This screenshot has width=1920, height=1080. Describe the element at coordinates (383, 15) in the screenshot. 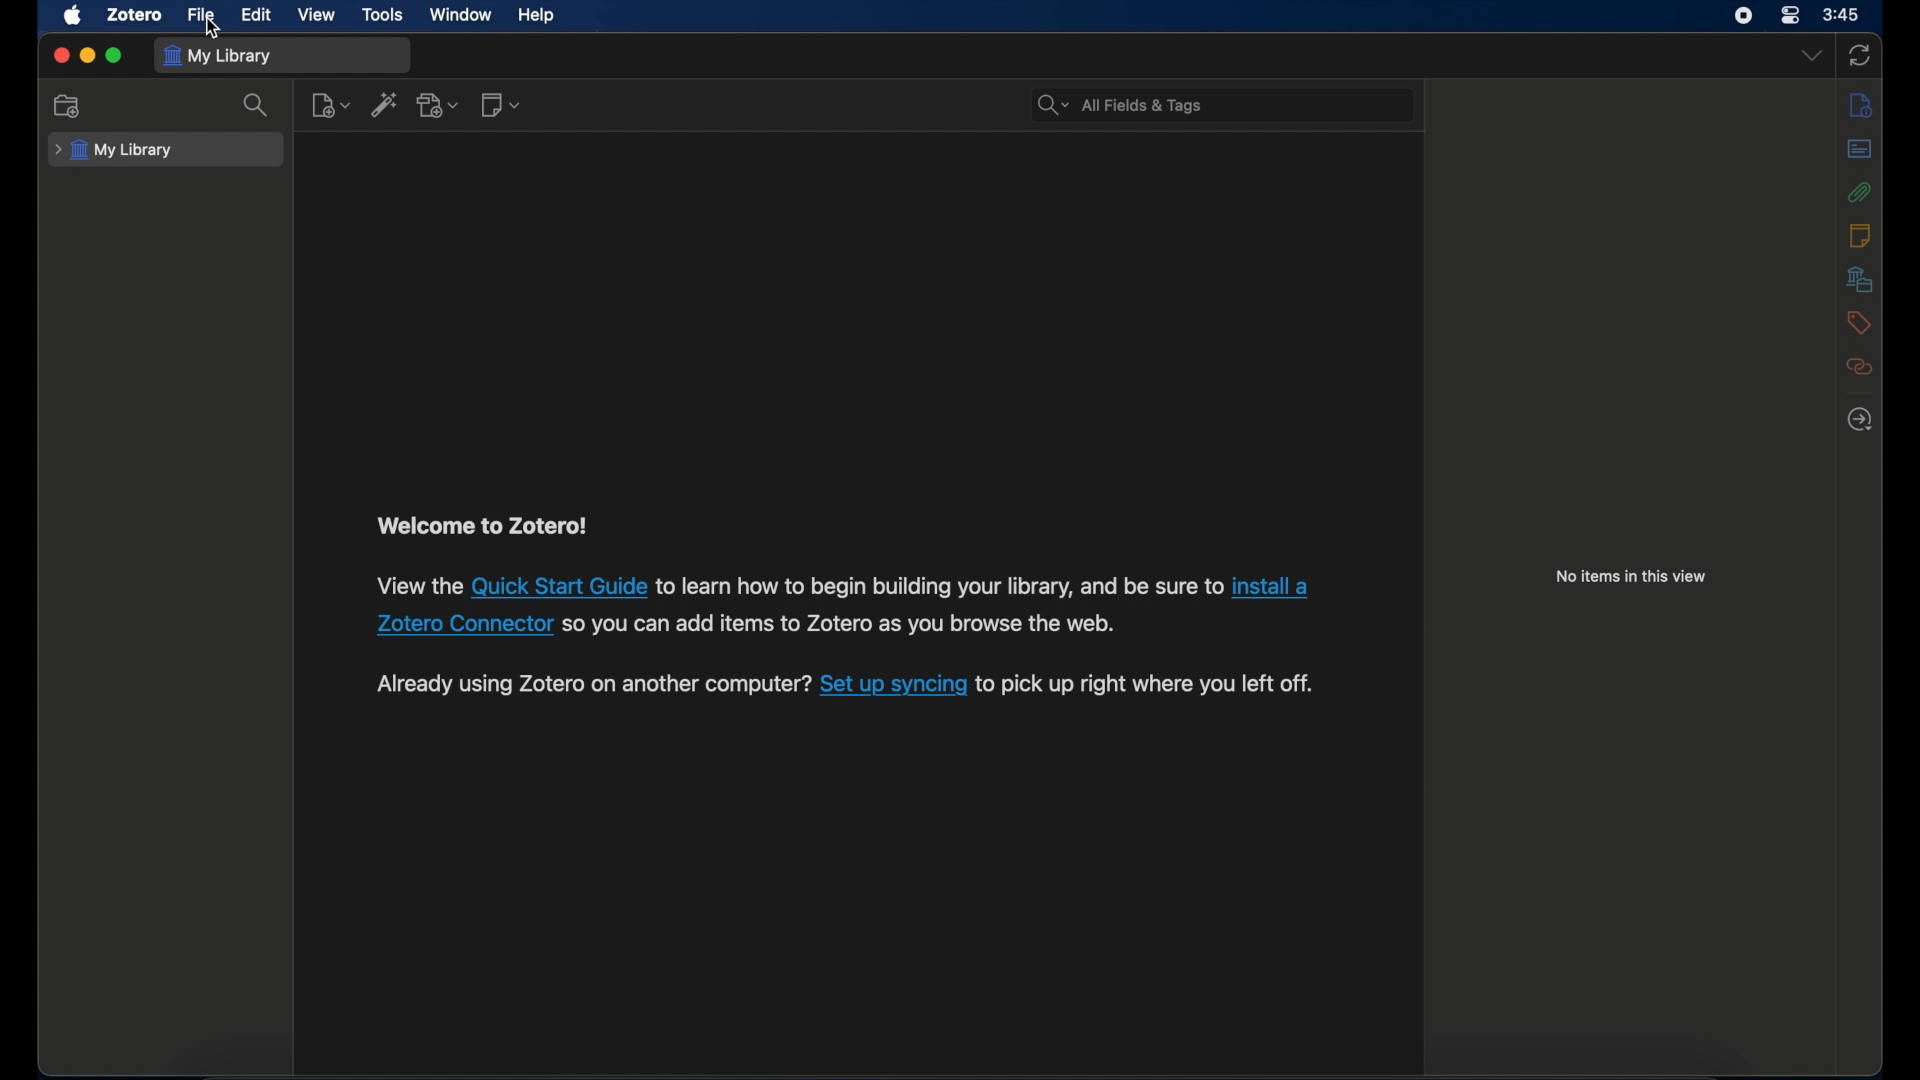

I see `tools` at that location.